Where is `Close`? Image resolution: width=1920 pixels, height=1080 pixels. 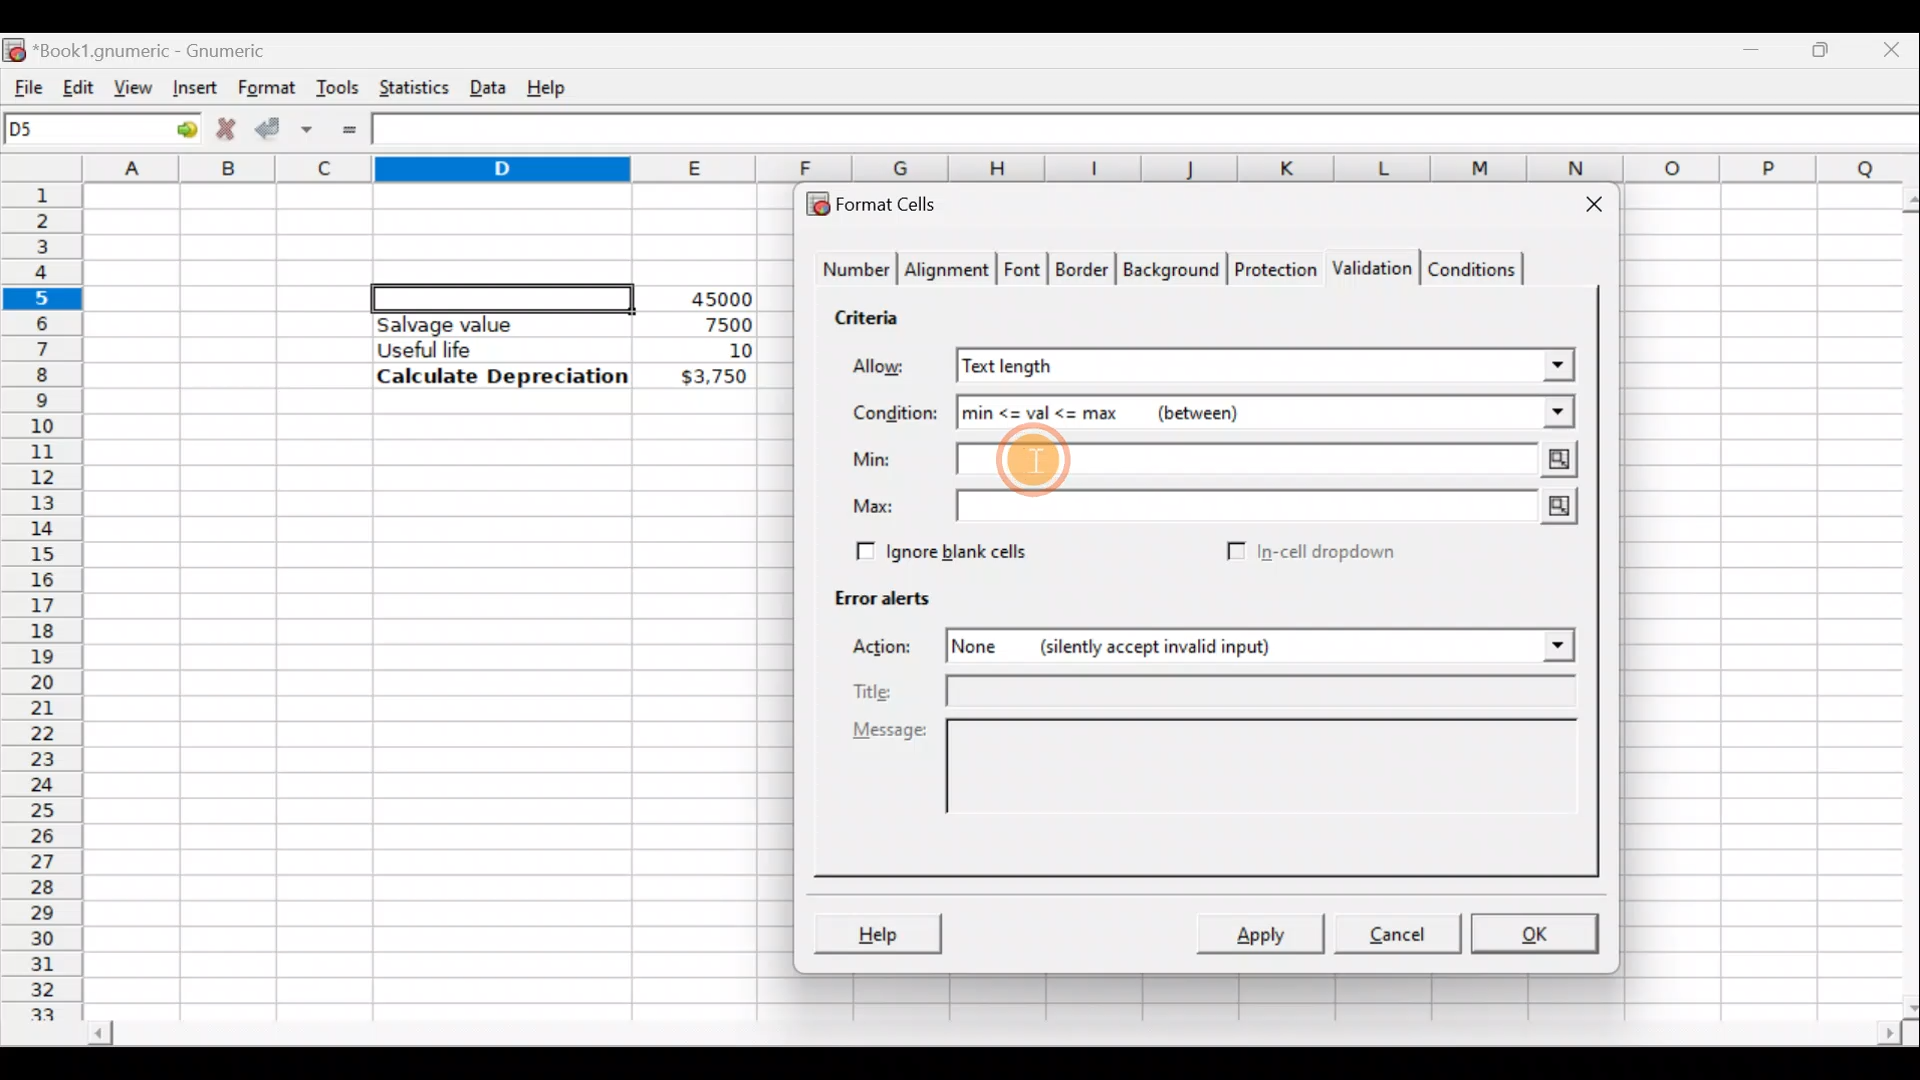 Close is located at coordinates (1895, 48).